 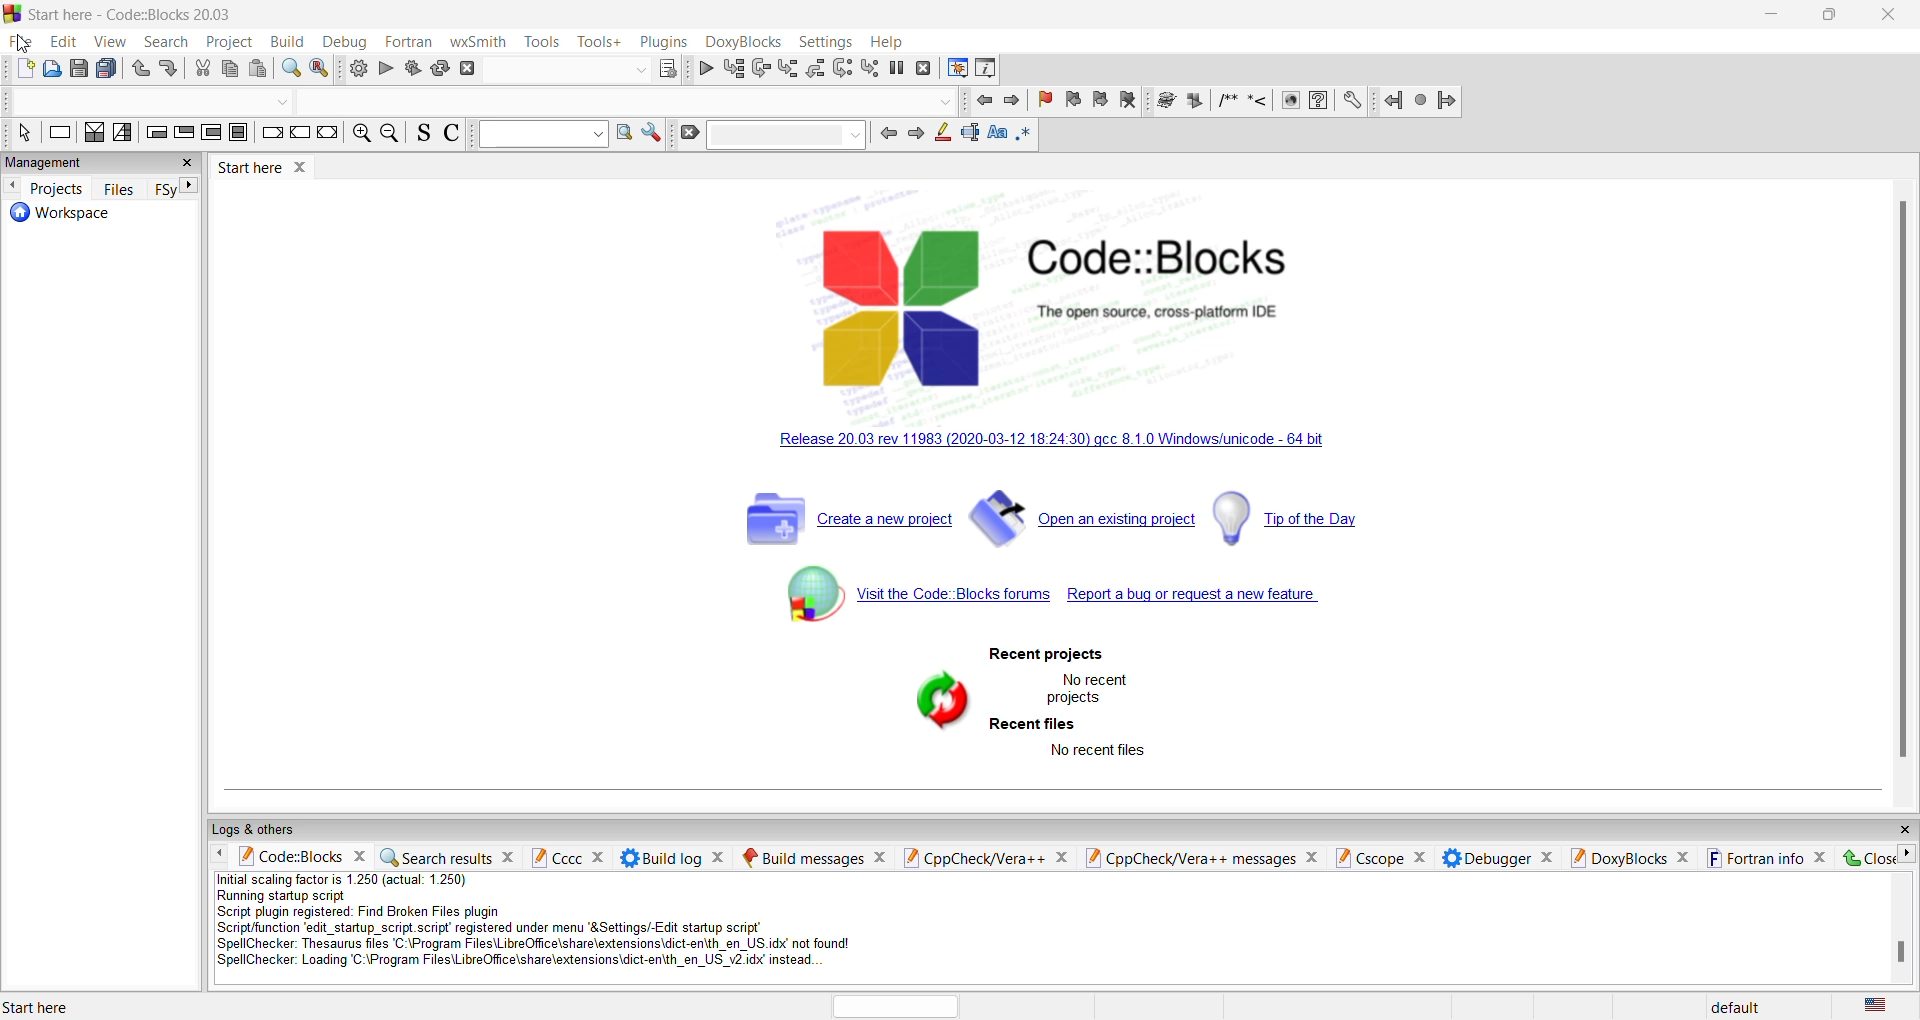 I want to click on debugger, so click(x=1487, y=858).